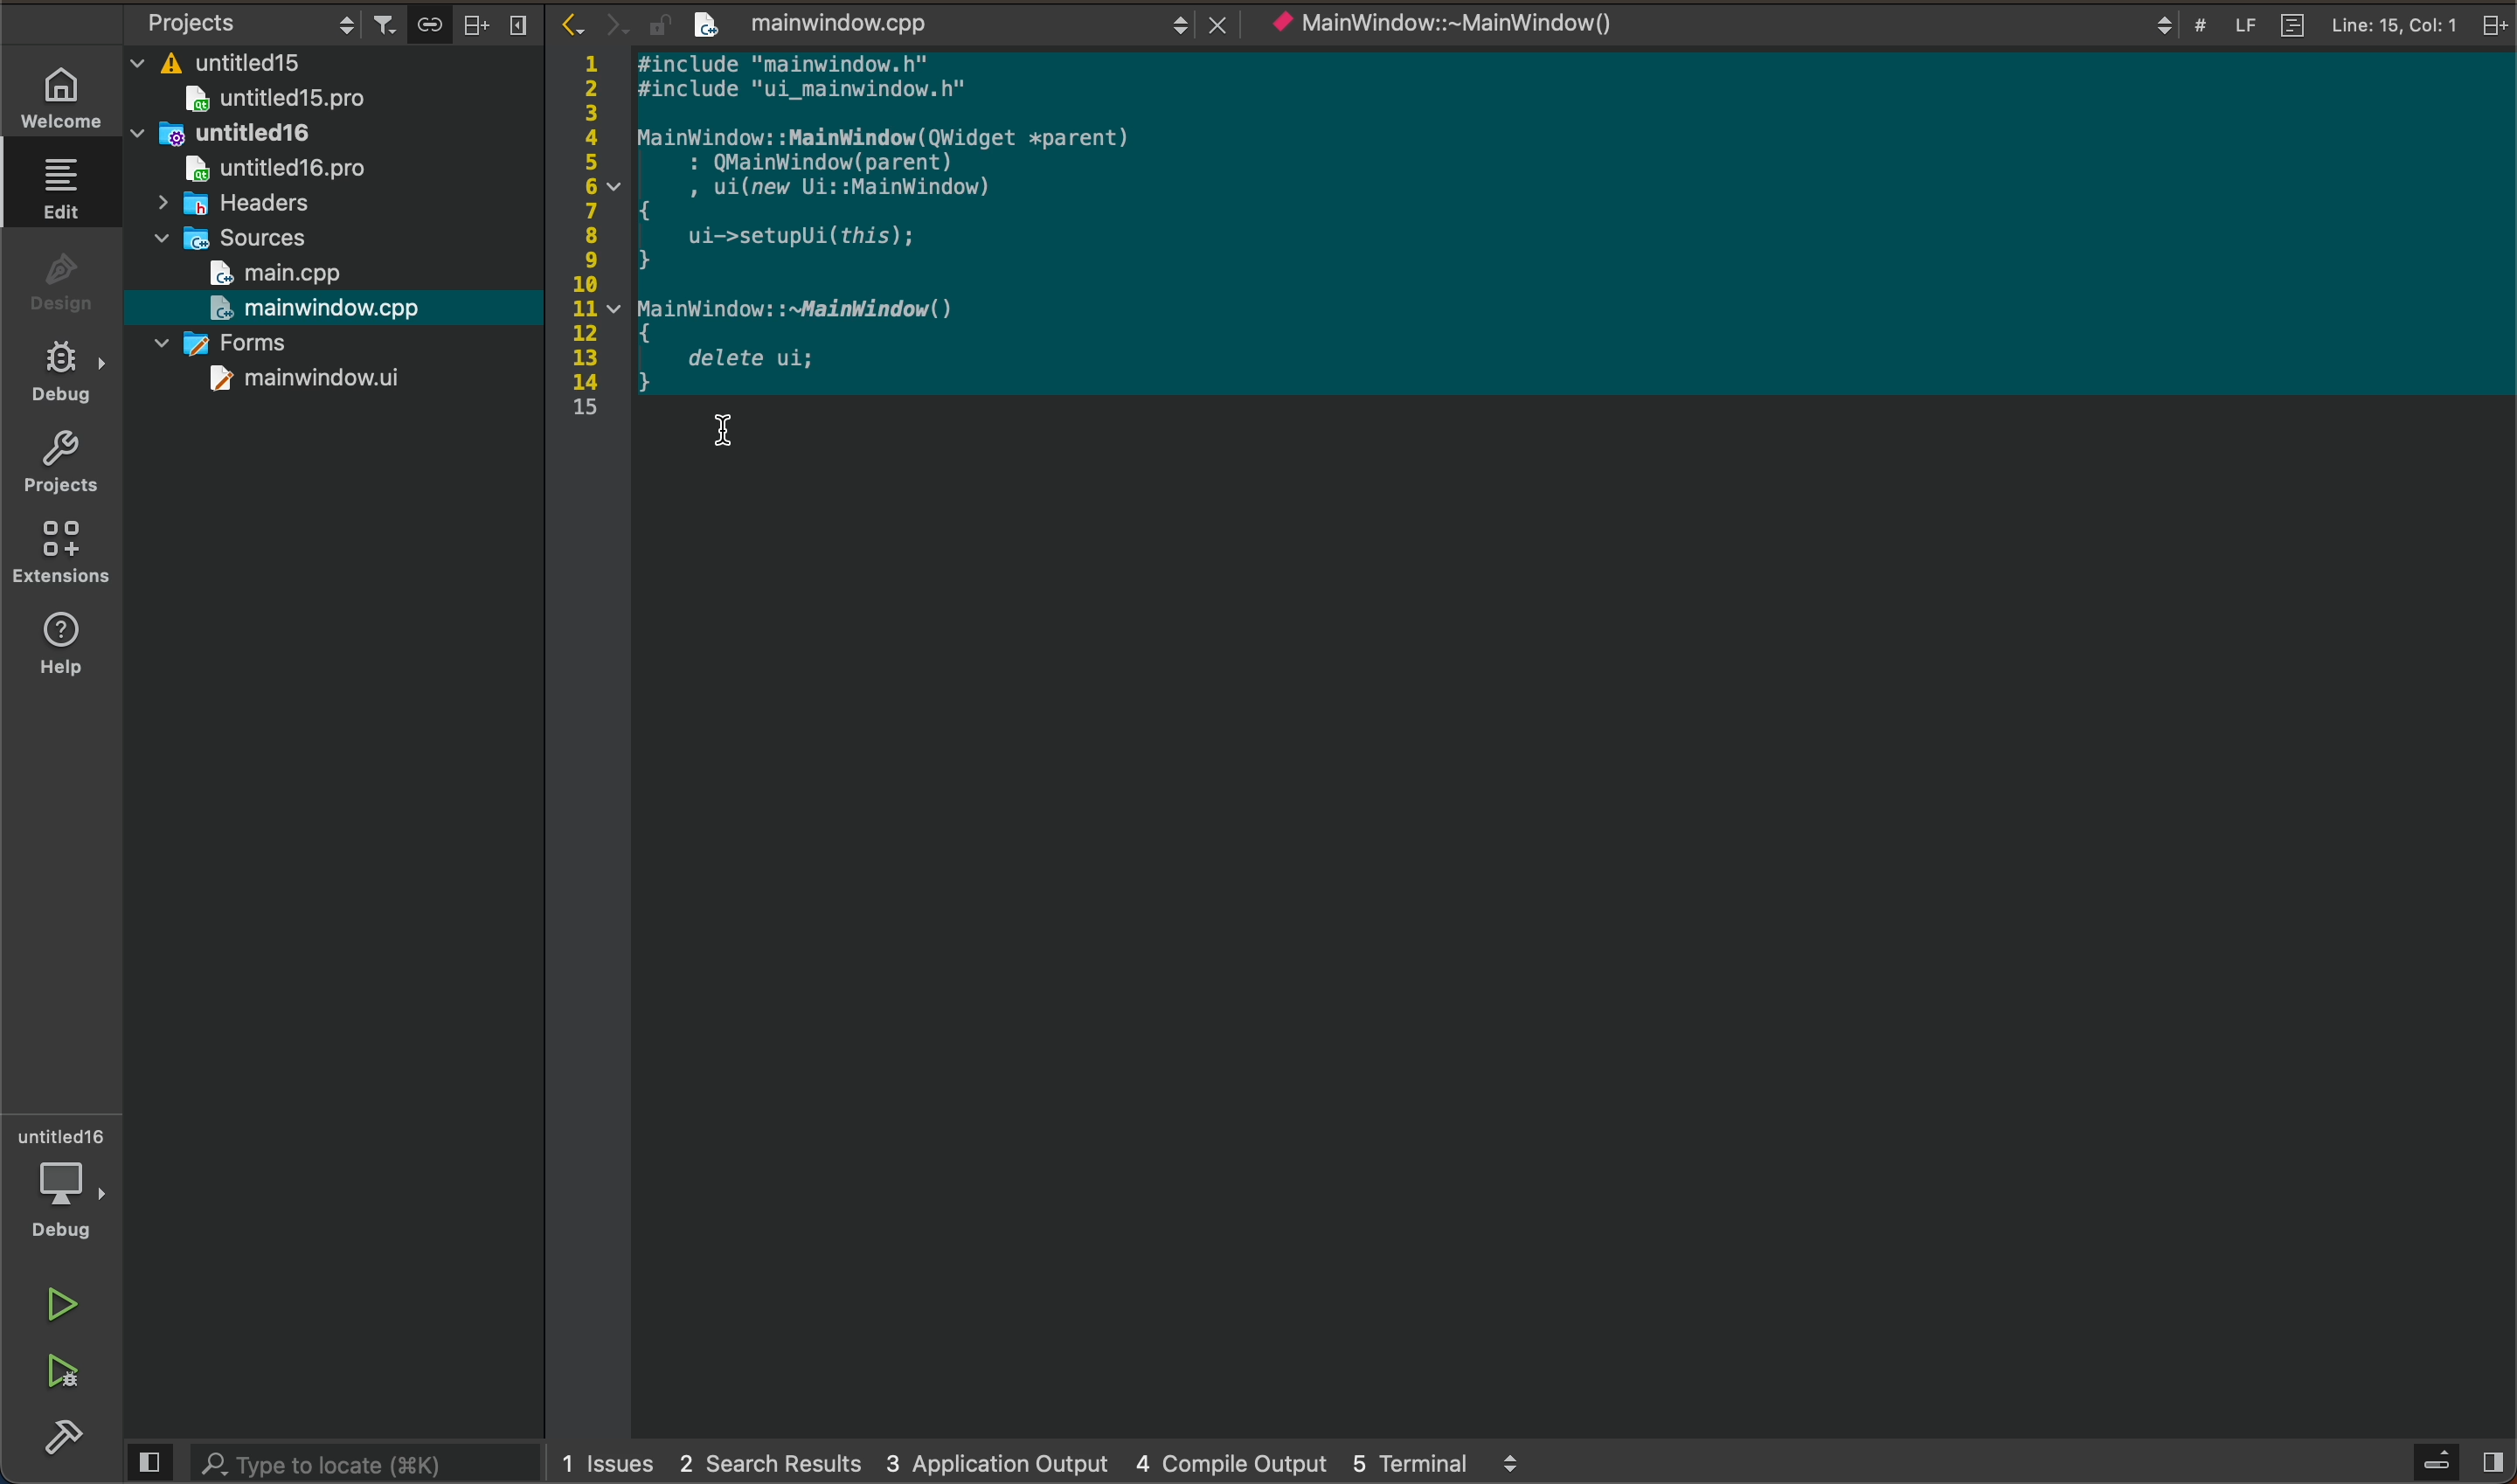 Image resolution: width=2517 pixels, height=1484 pixels. Describe the element at coordinates (661, 24) in the screenshot. I see `lock/unlock` at that location.